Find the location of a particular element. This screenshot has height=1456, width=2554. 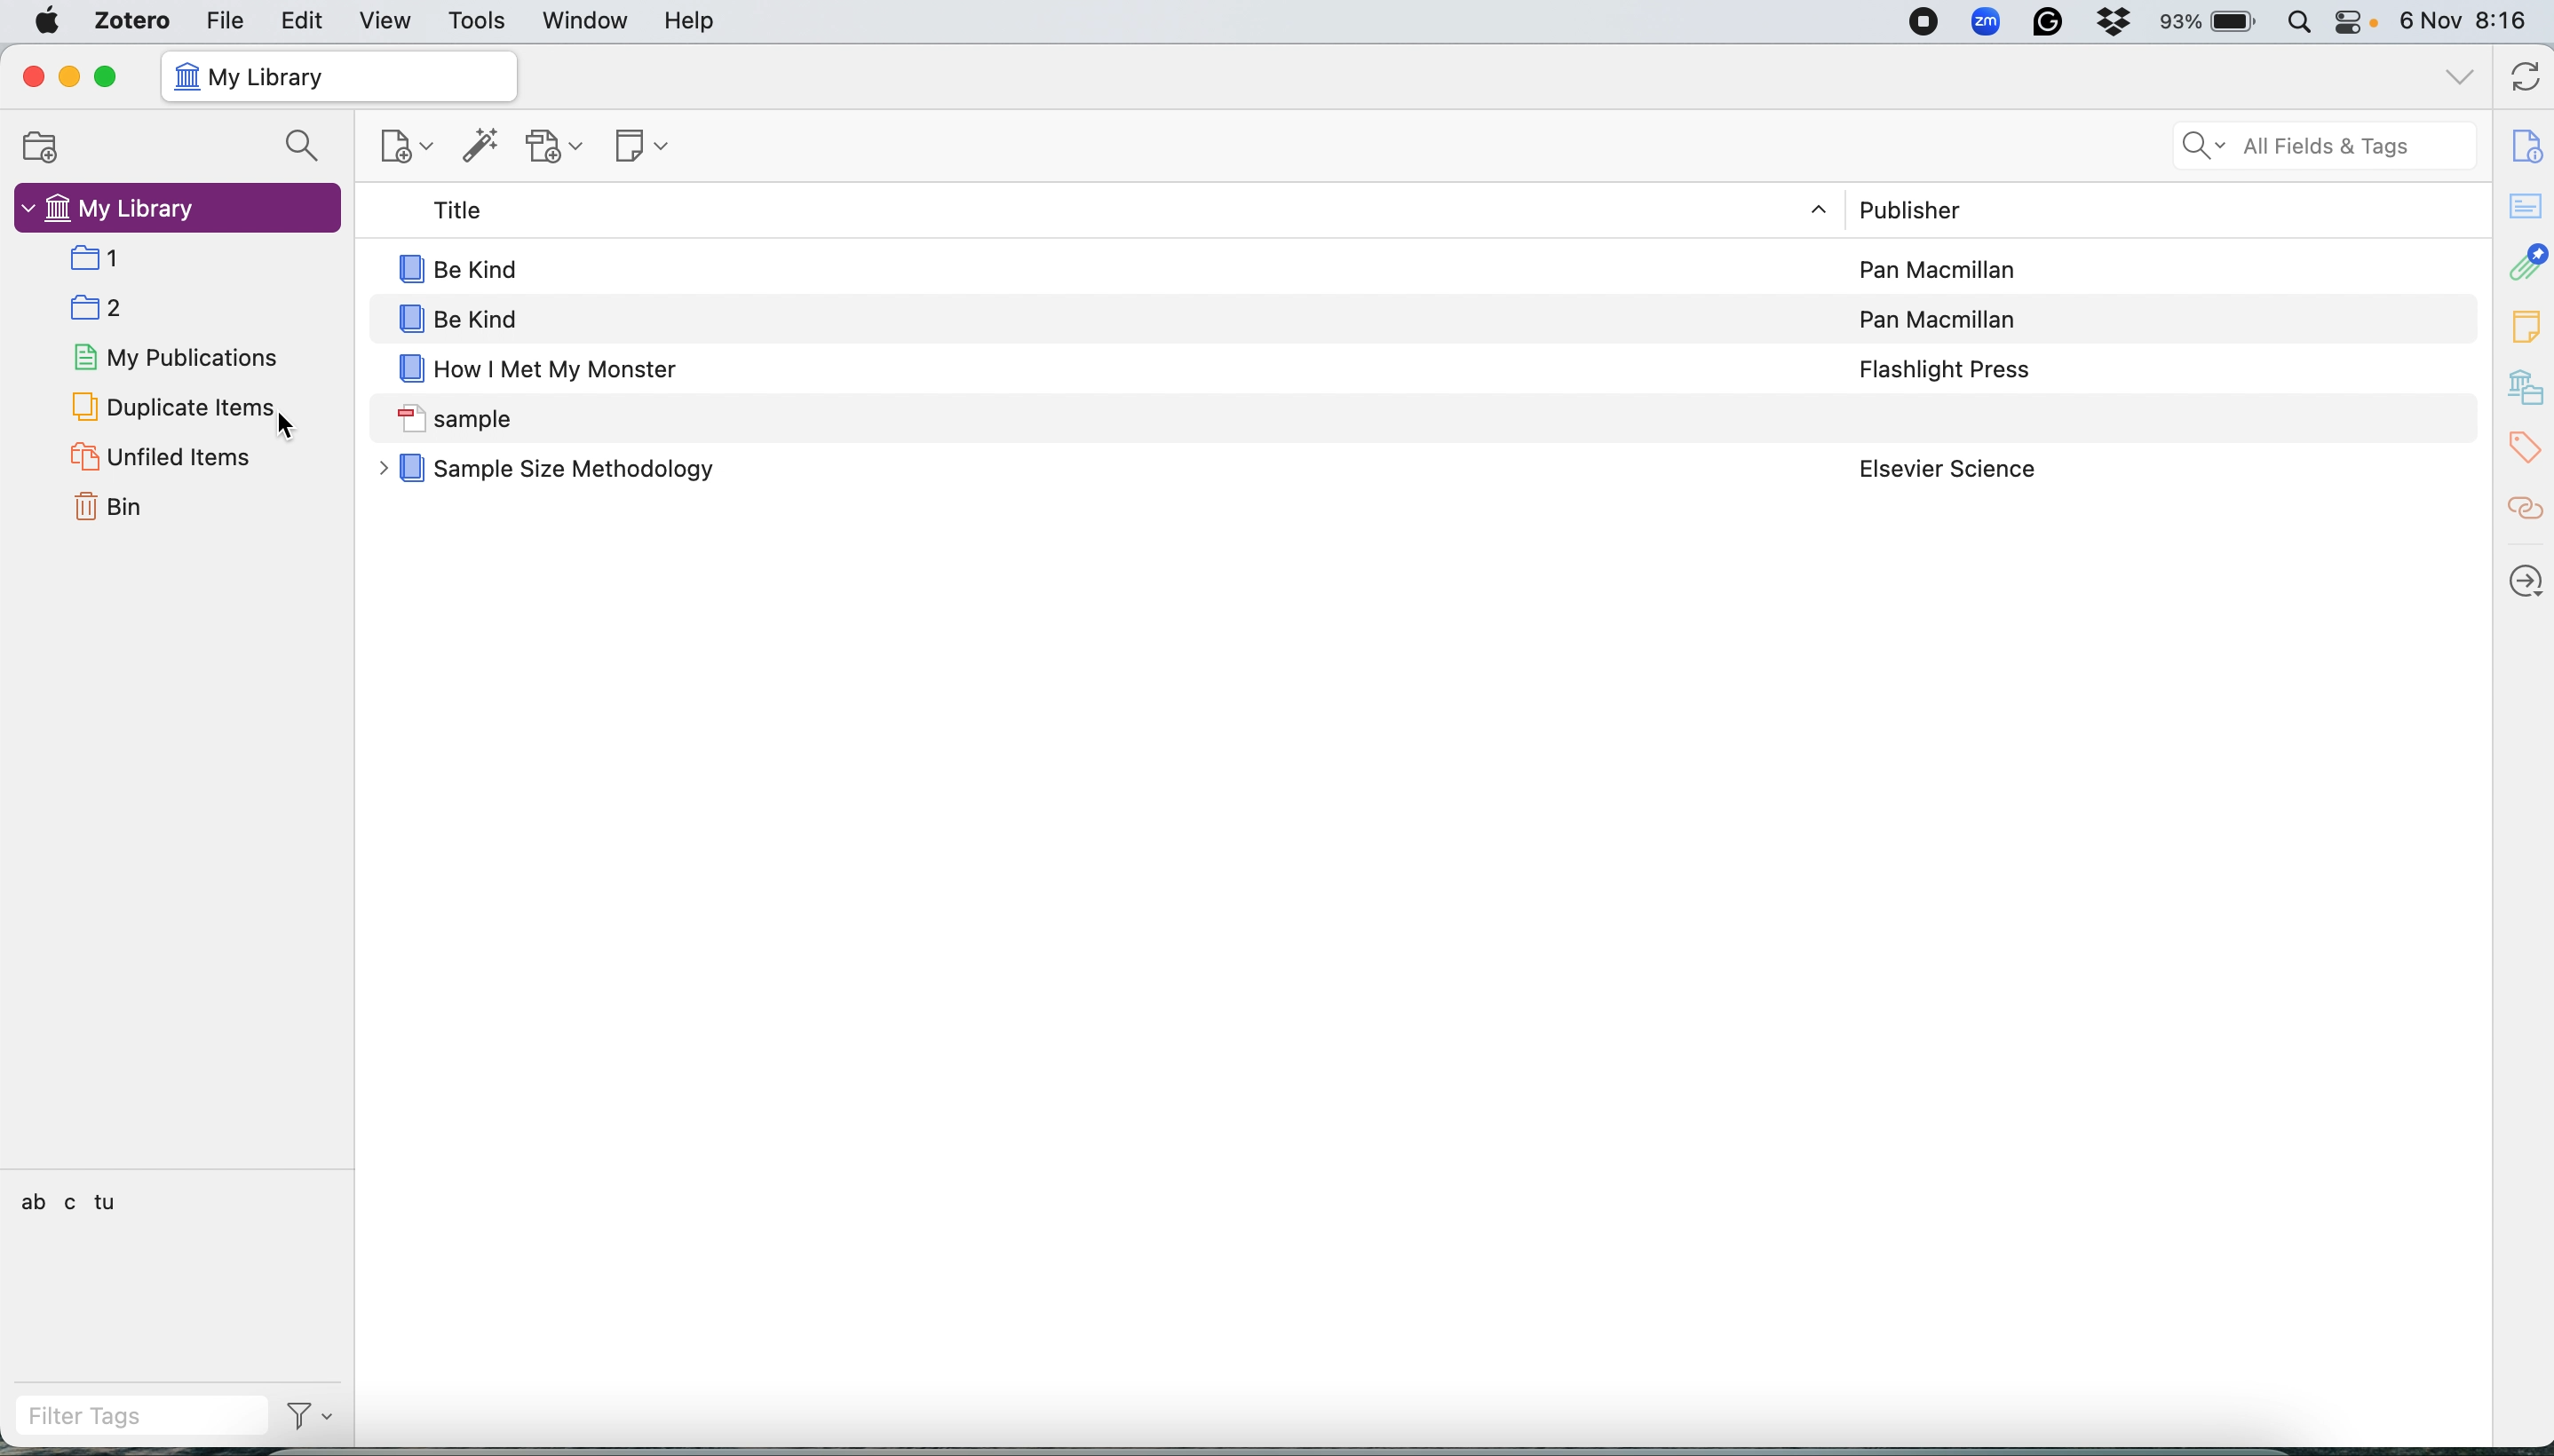

unfiled items is located at coordinates (159, 457).